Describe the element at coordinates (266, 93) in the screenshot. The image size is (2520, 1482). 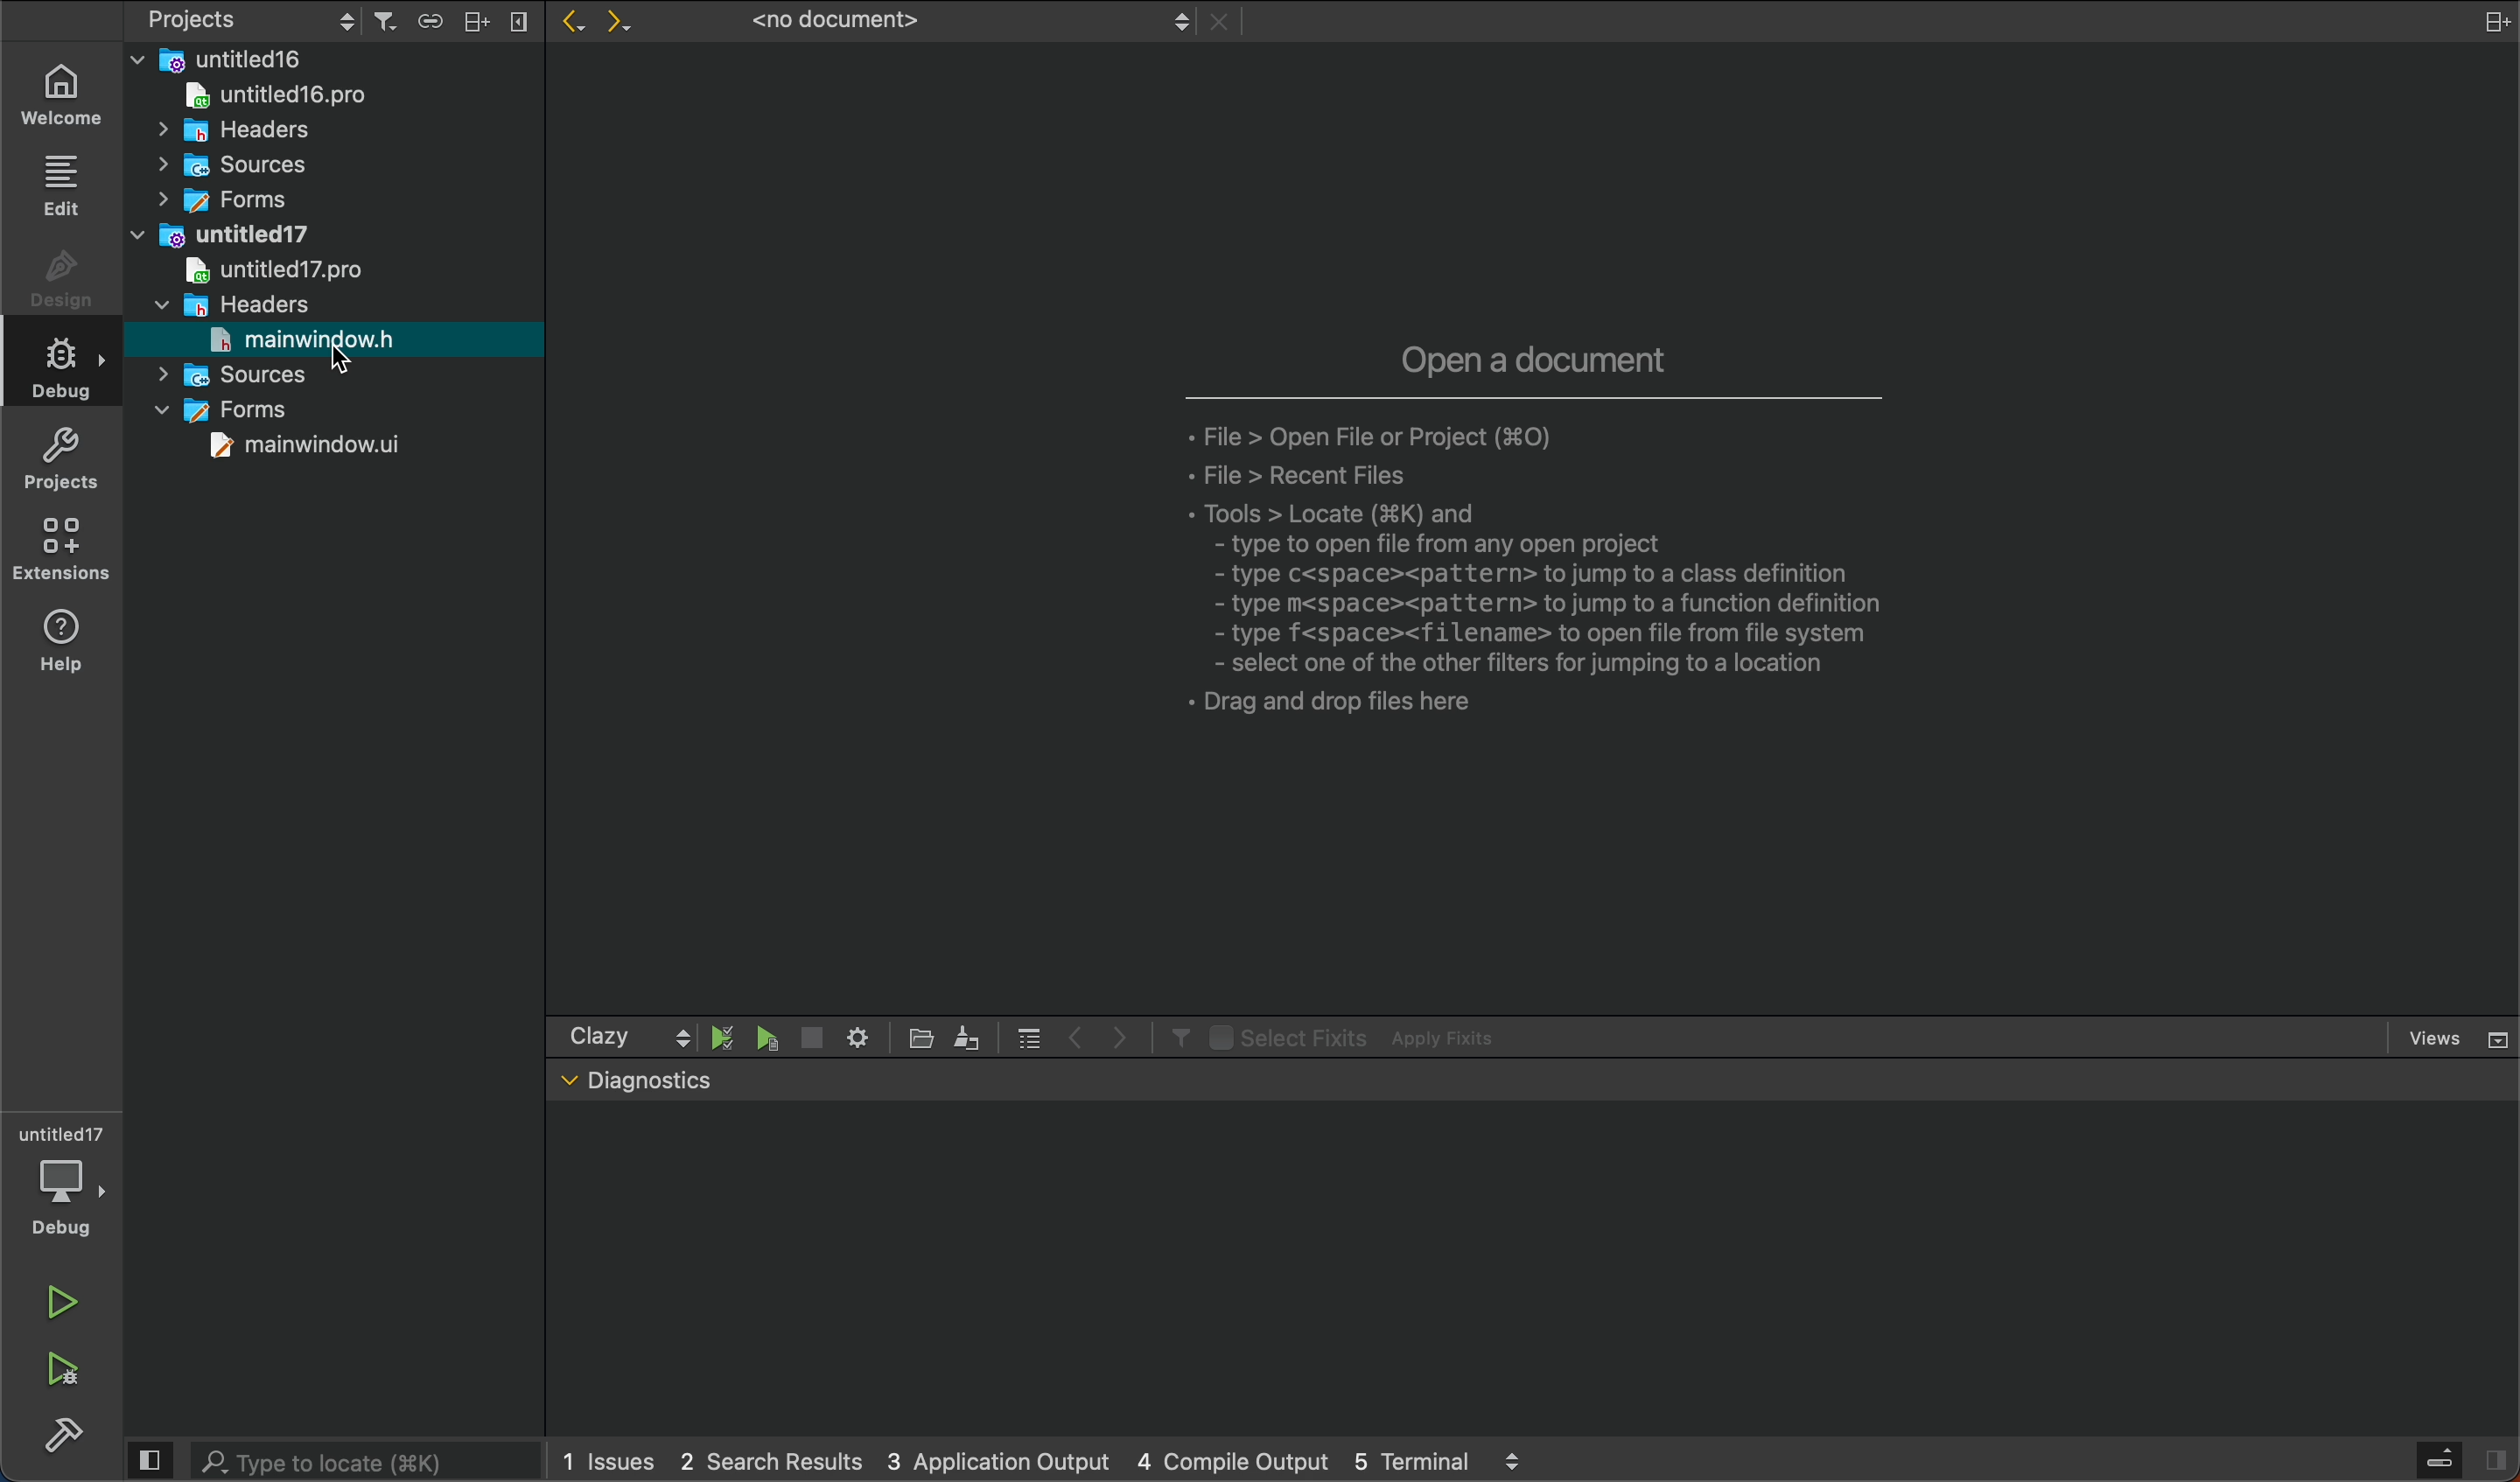
I see `untitled16.pro` at that location.